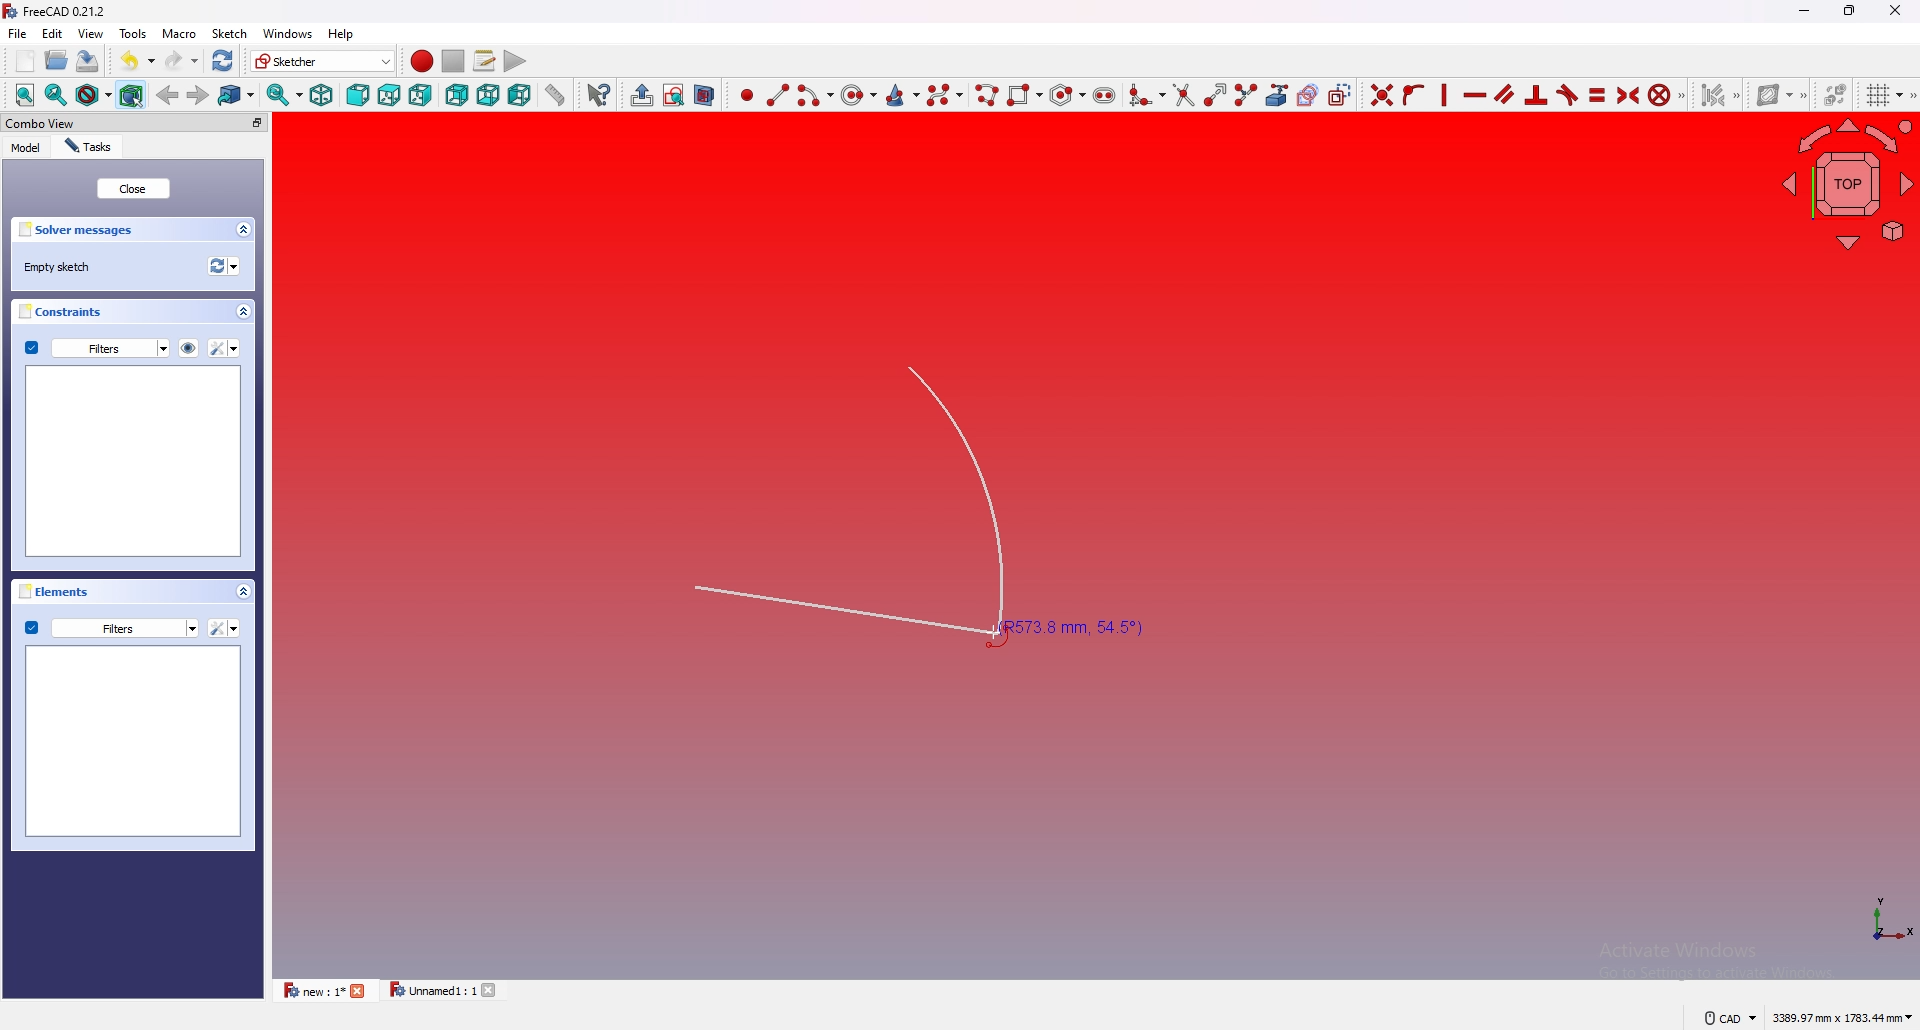 The width and height of the screenshot is (1920, 1030). I want to click on Sketch, so click(228, 33).